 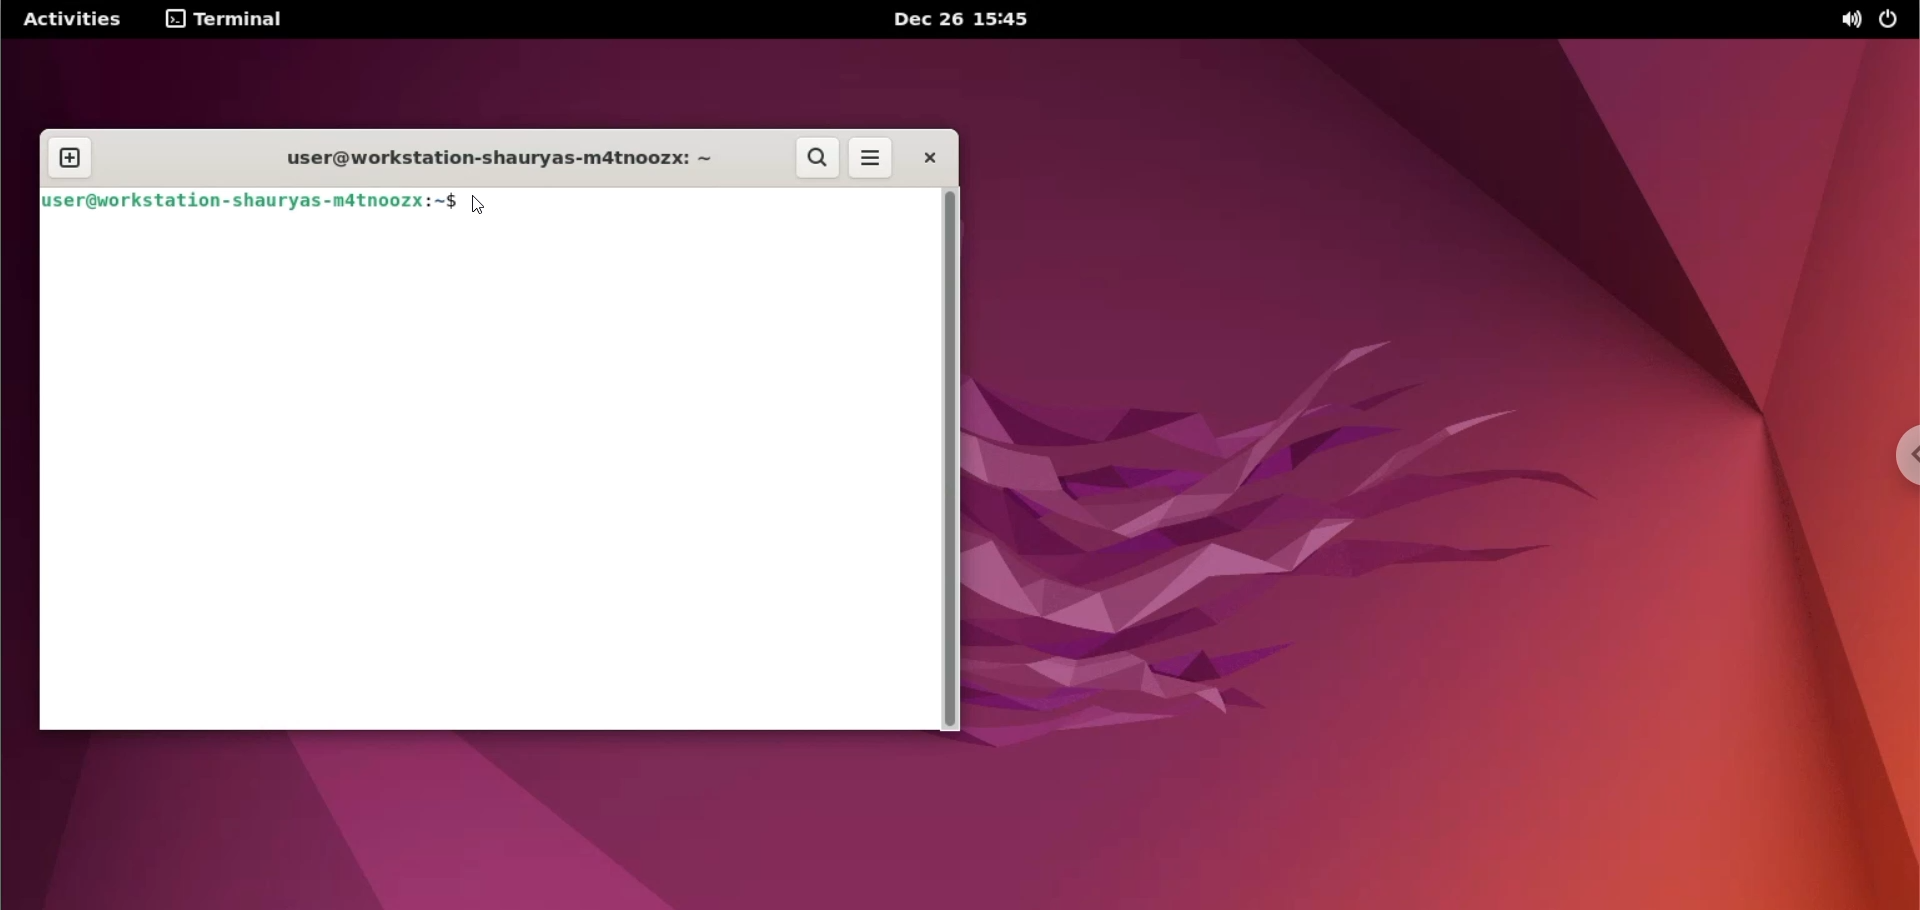 What do you see at coordinates (1892, 20) in the screenshot?
I see `power options` at bounding box center [1892, 20].